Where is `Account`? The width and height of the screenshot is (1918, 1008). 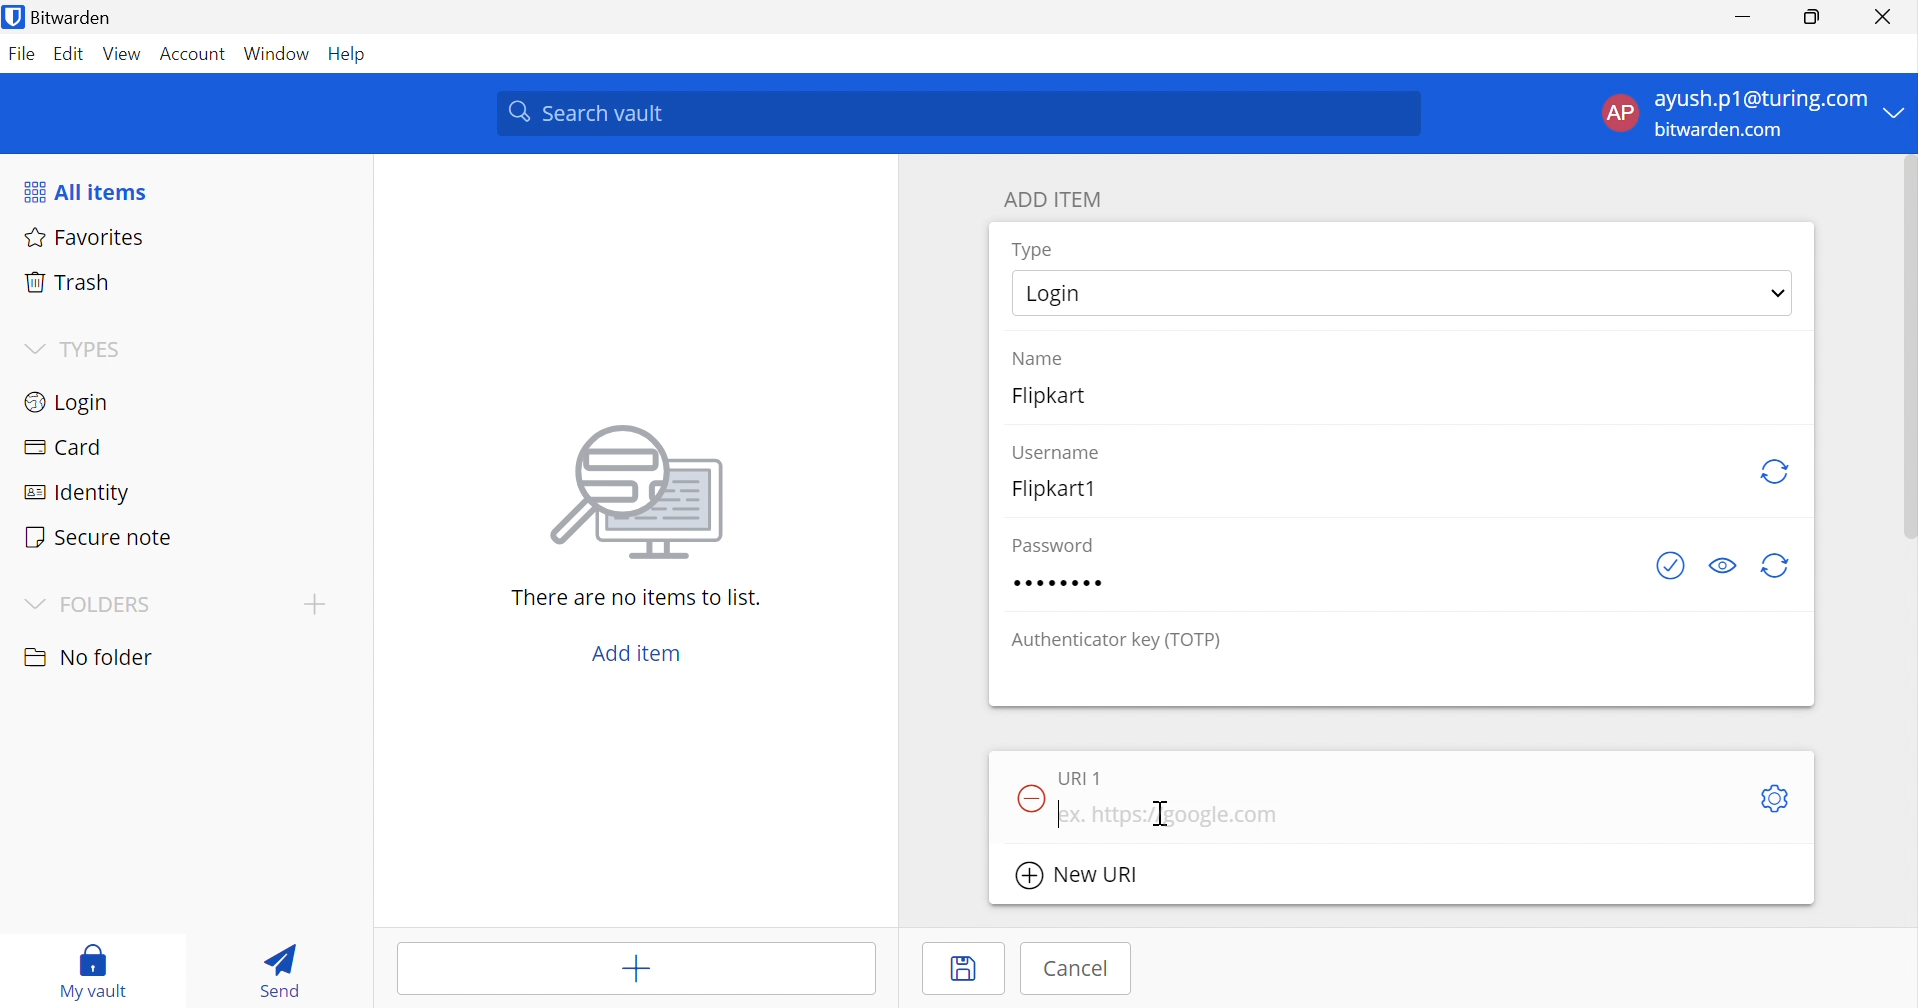
Account is located at coordinates (194, 54).